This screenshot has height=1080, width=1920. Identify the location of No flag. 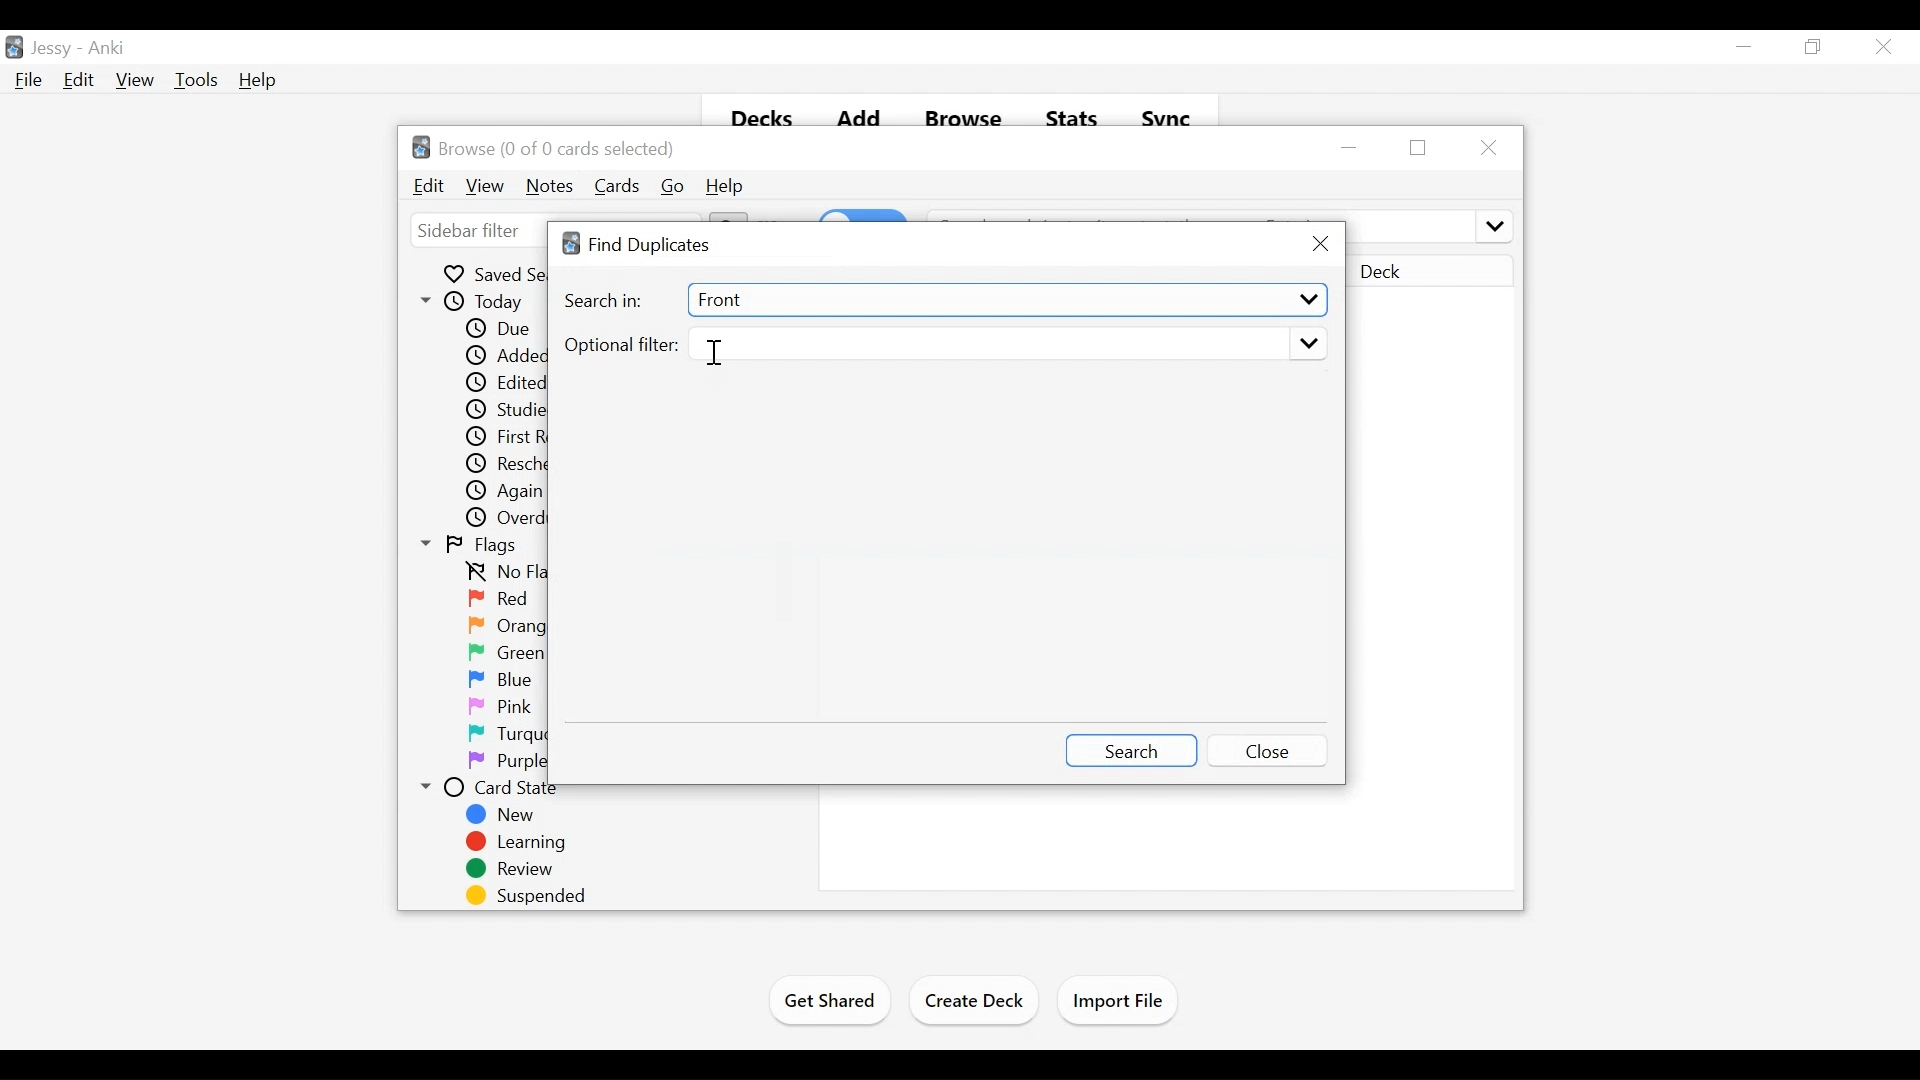
(506, 573).